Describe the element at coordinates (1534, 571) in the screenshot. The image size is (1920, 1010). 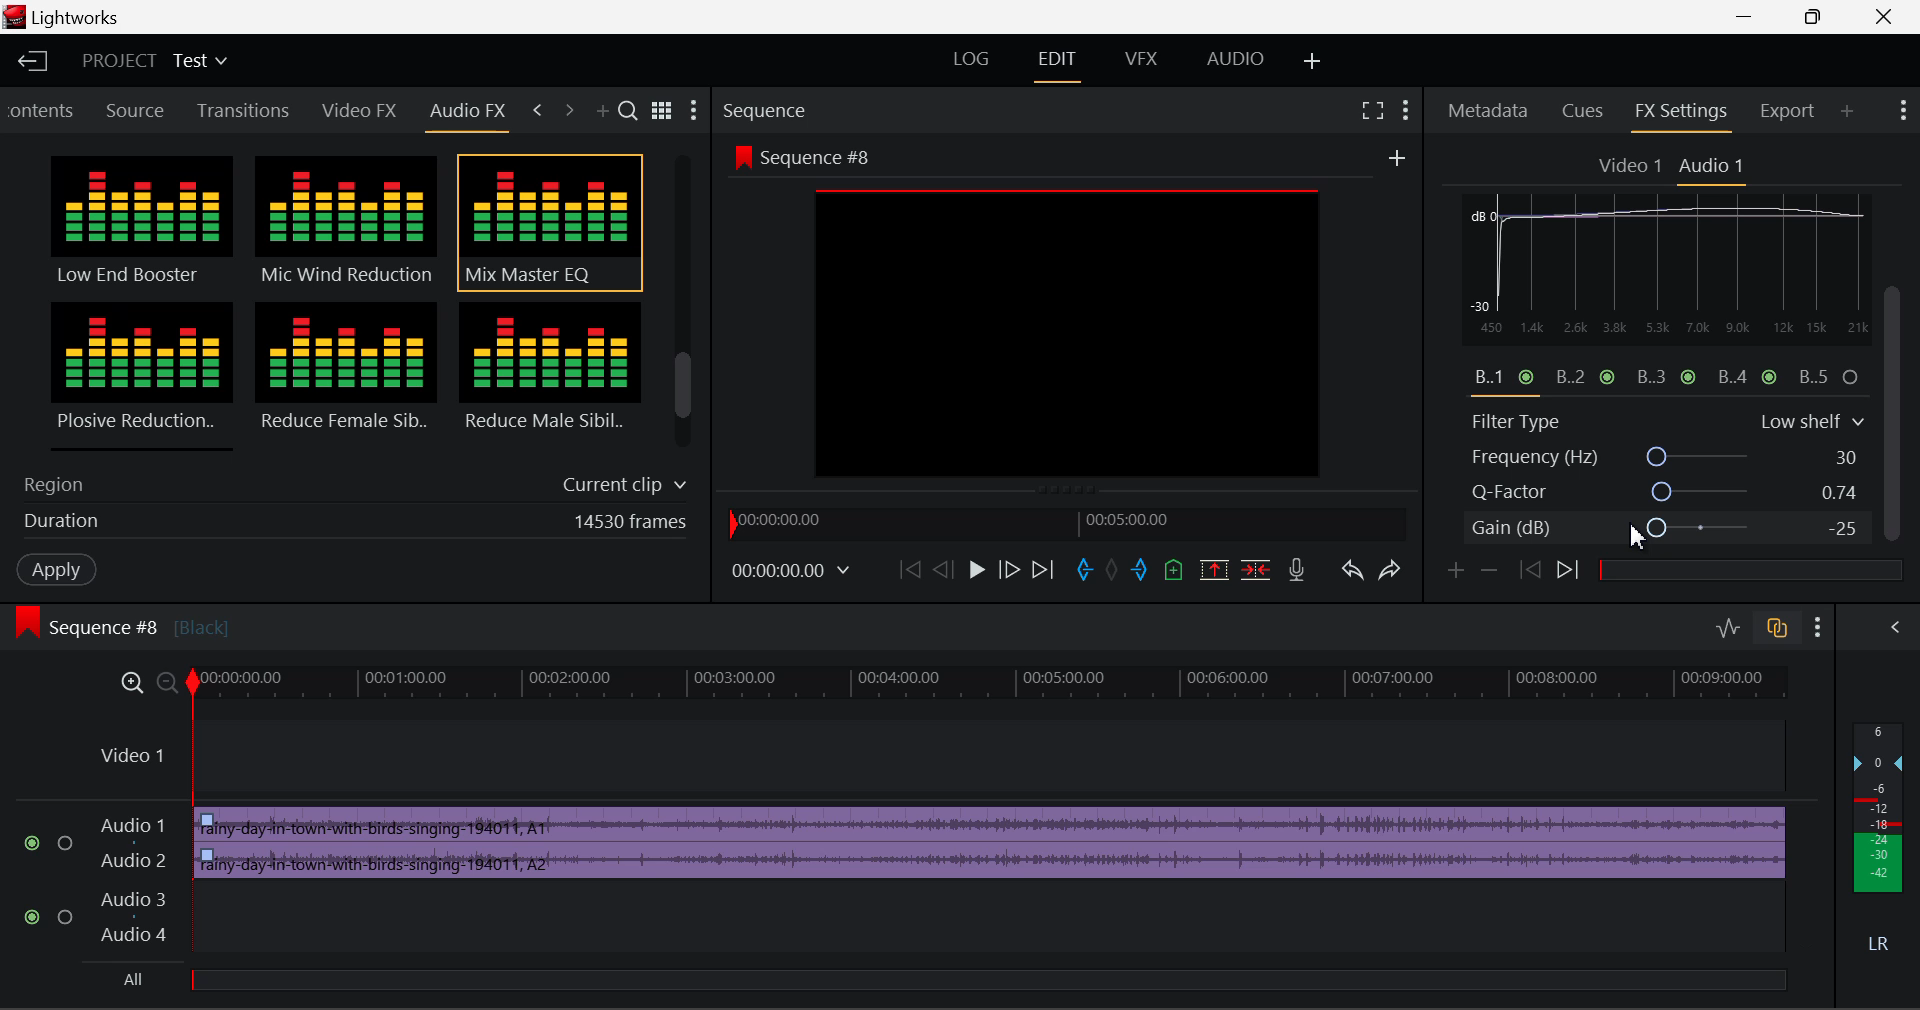
I see `Previous keyframe` at that location.